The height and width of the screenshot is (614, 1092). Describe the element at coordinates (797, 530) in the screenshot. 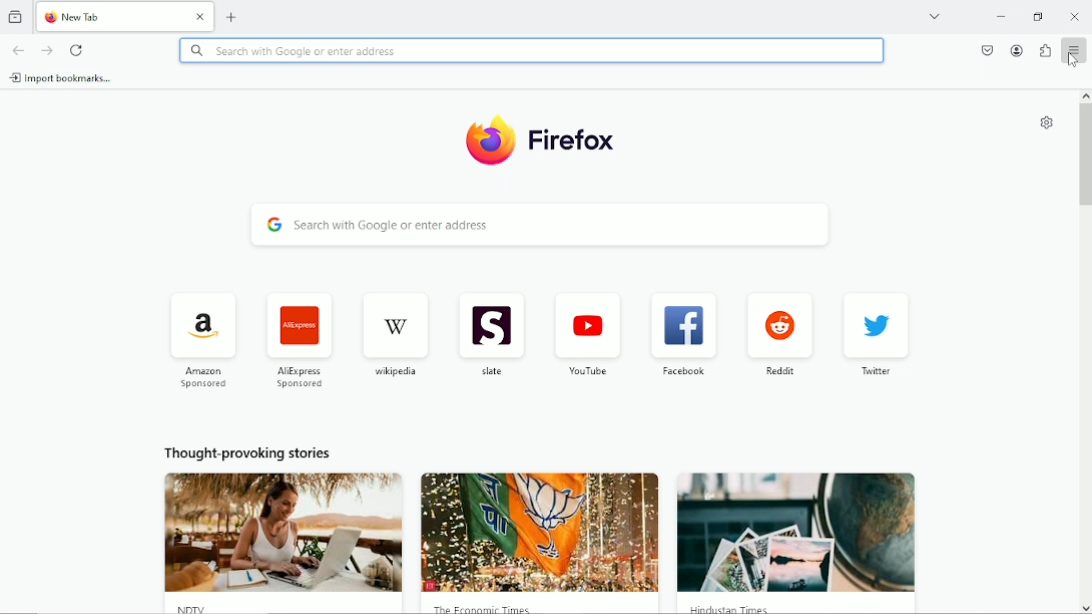

I see `image` at that location.